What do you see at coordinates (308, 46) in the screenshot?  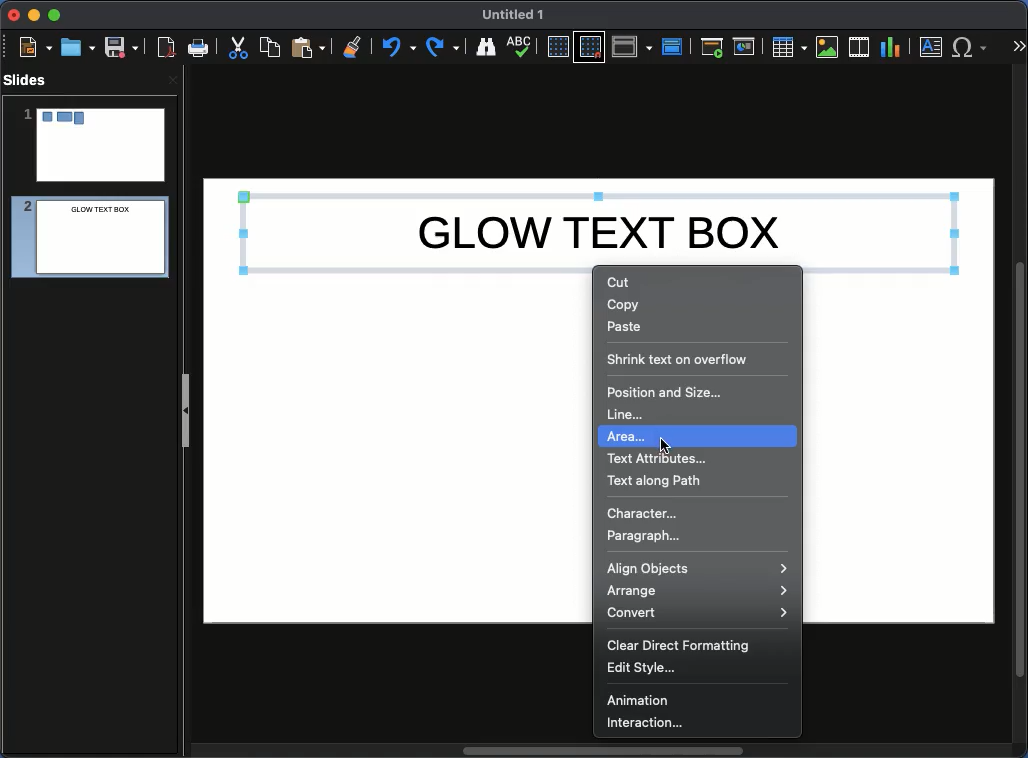 I see `Paste` at bounding box center [308, 46].